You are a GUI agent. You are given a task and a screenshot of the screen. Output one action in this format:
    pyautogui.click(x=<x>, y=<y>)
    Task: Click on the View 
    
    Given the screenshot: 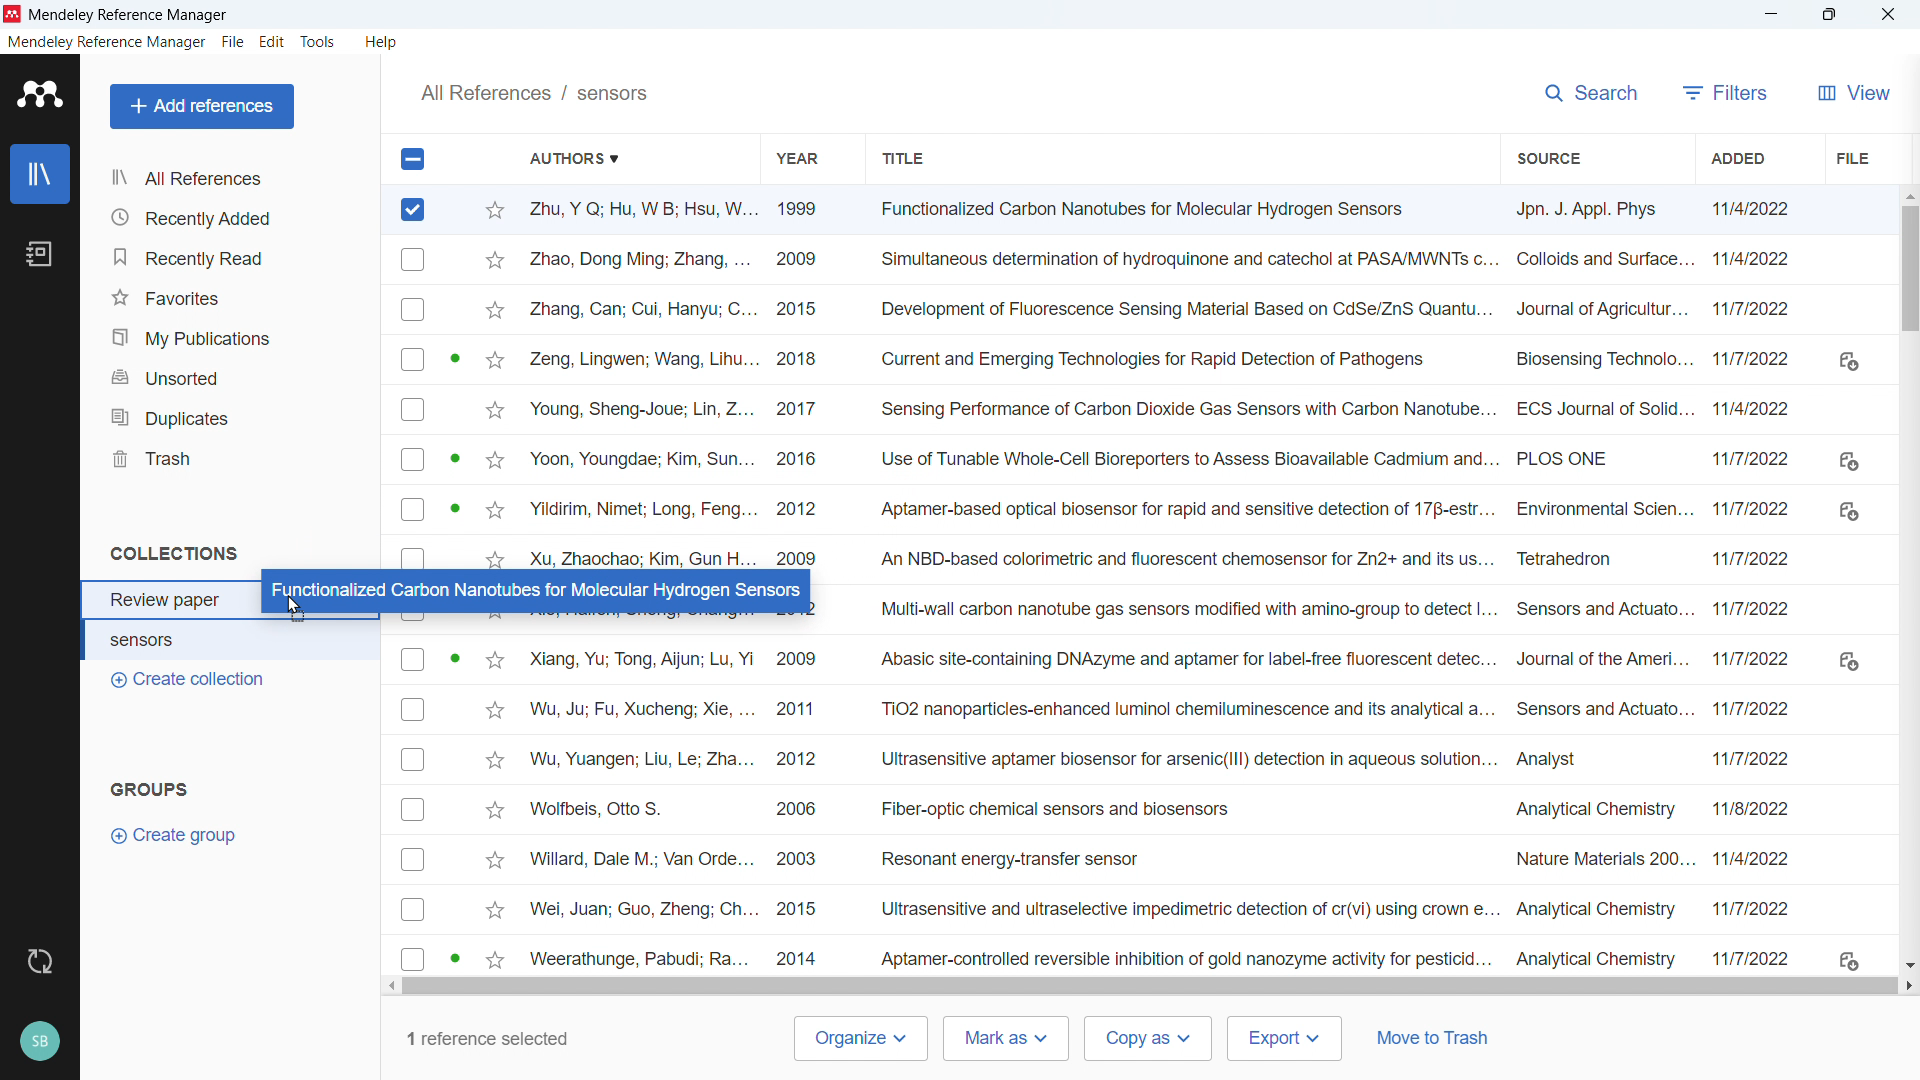 What is the action you would take?
    pyautogui.click(x=1850, y=92)
    